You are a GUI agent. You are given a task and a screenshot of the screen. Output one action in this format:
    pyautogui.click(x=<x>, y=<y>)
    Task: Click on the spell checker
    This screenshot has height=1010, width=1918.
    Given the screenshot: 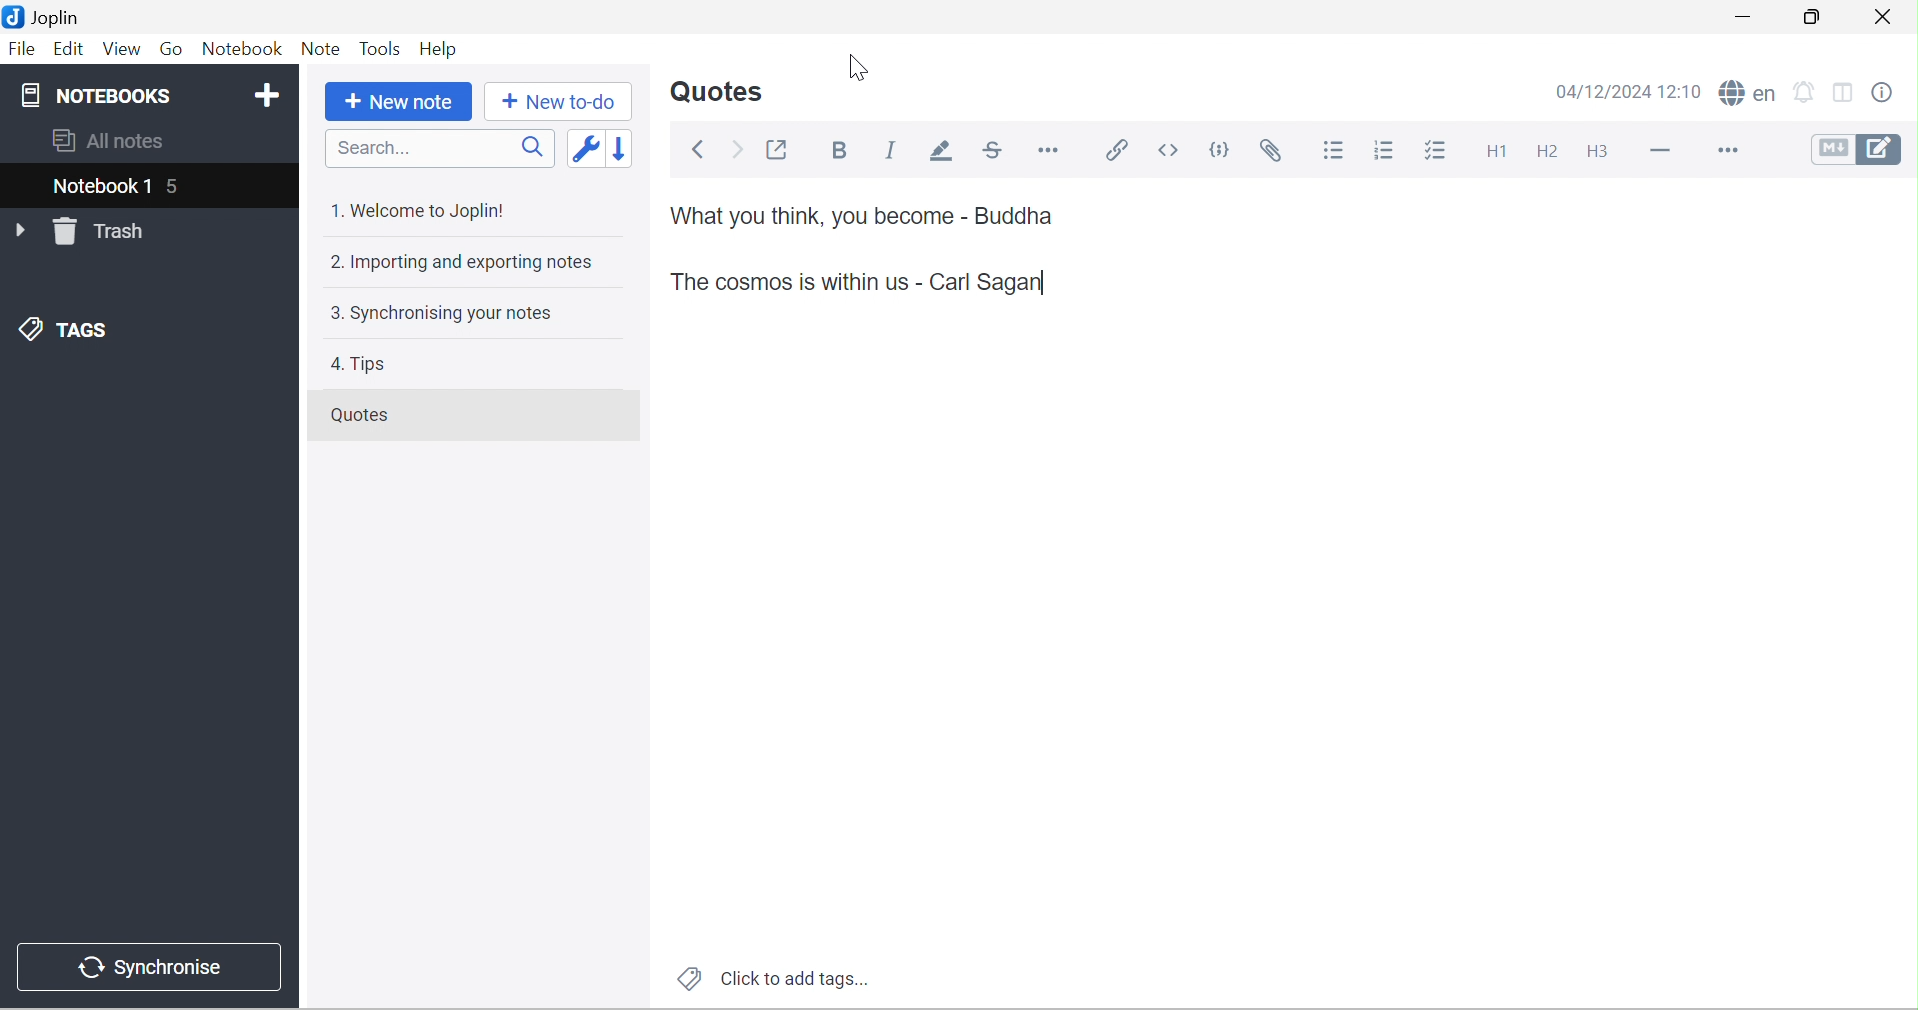 What is the action you would take?
    pyautogui.click(x=1745, y=92)
    